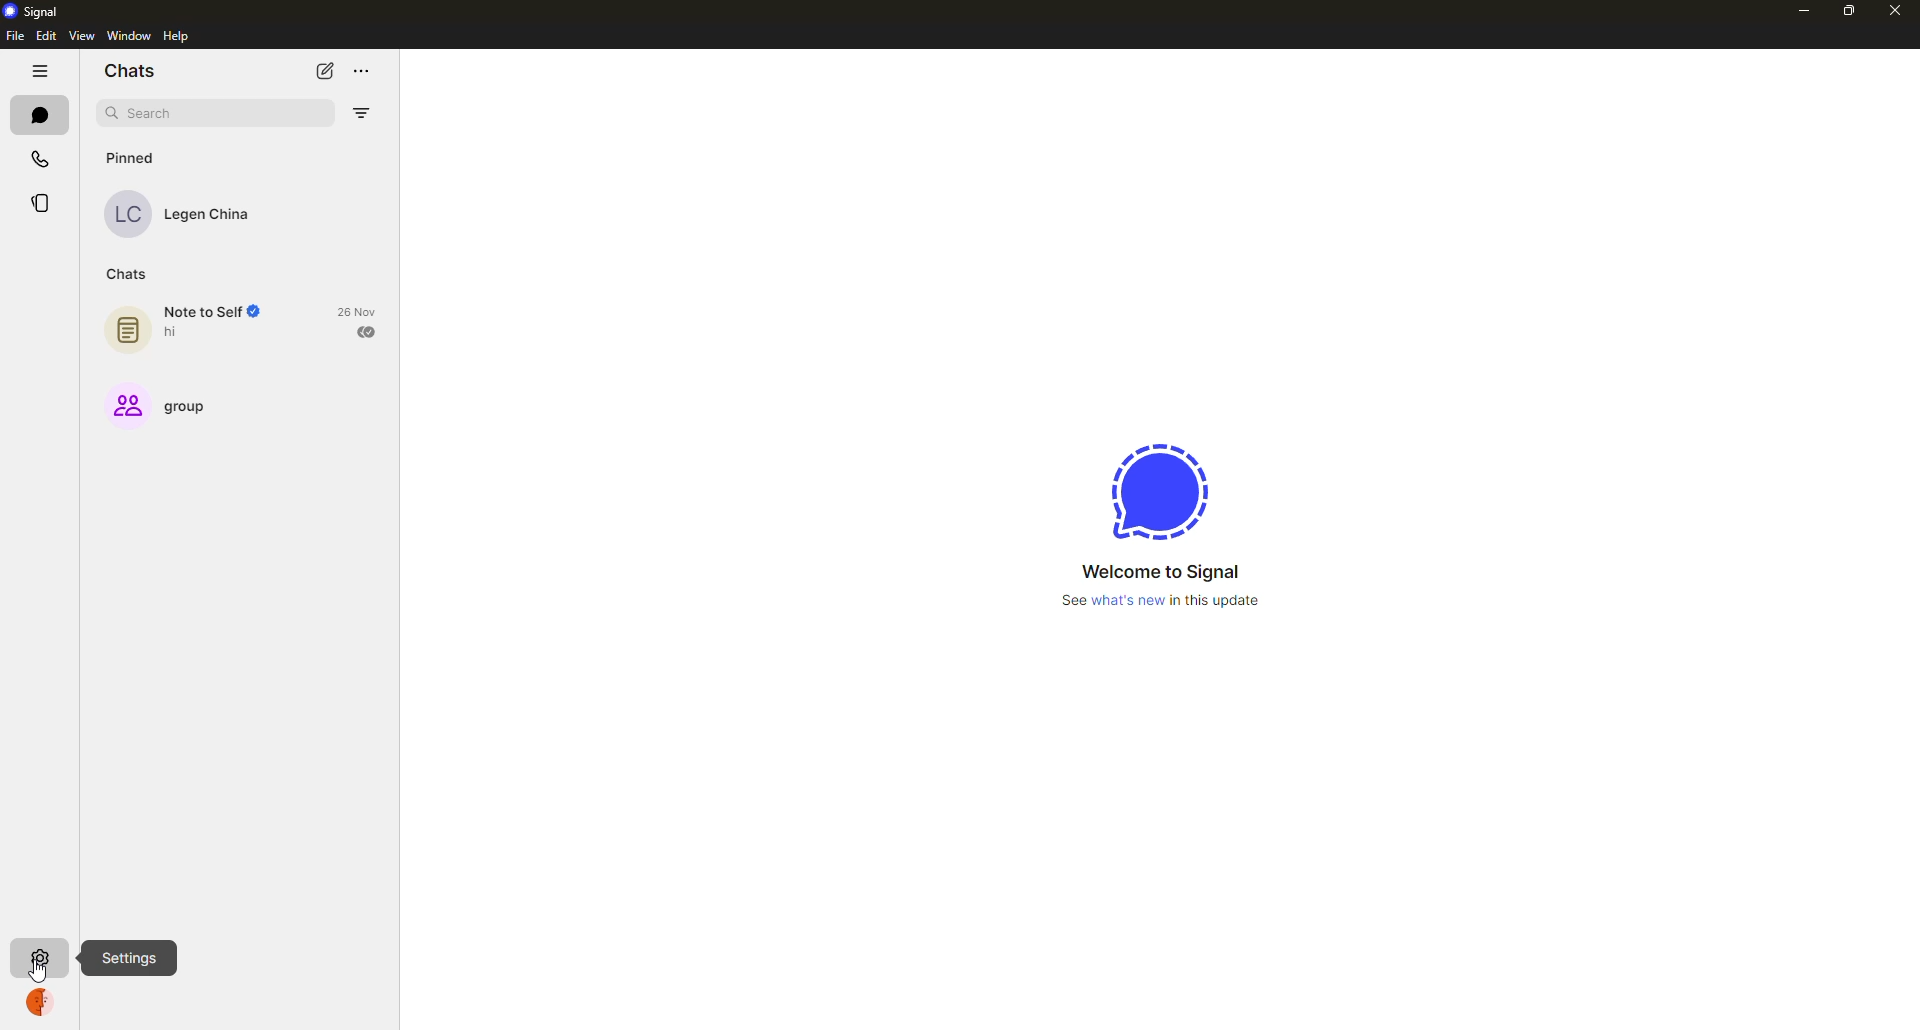  Describe the element at coordinates (190, 215) in the screenshot. I see `contact` at that location.